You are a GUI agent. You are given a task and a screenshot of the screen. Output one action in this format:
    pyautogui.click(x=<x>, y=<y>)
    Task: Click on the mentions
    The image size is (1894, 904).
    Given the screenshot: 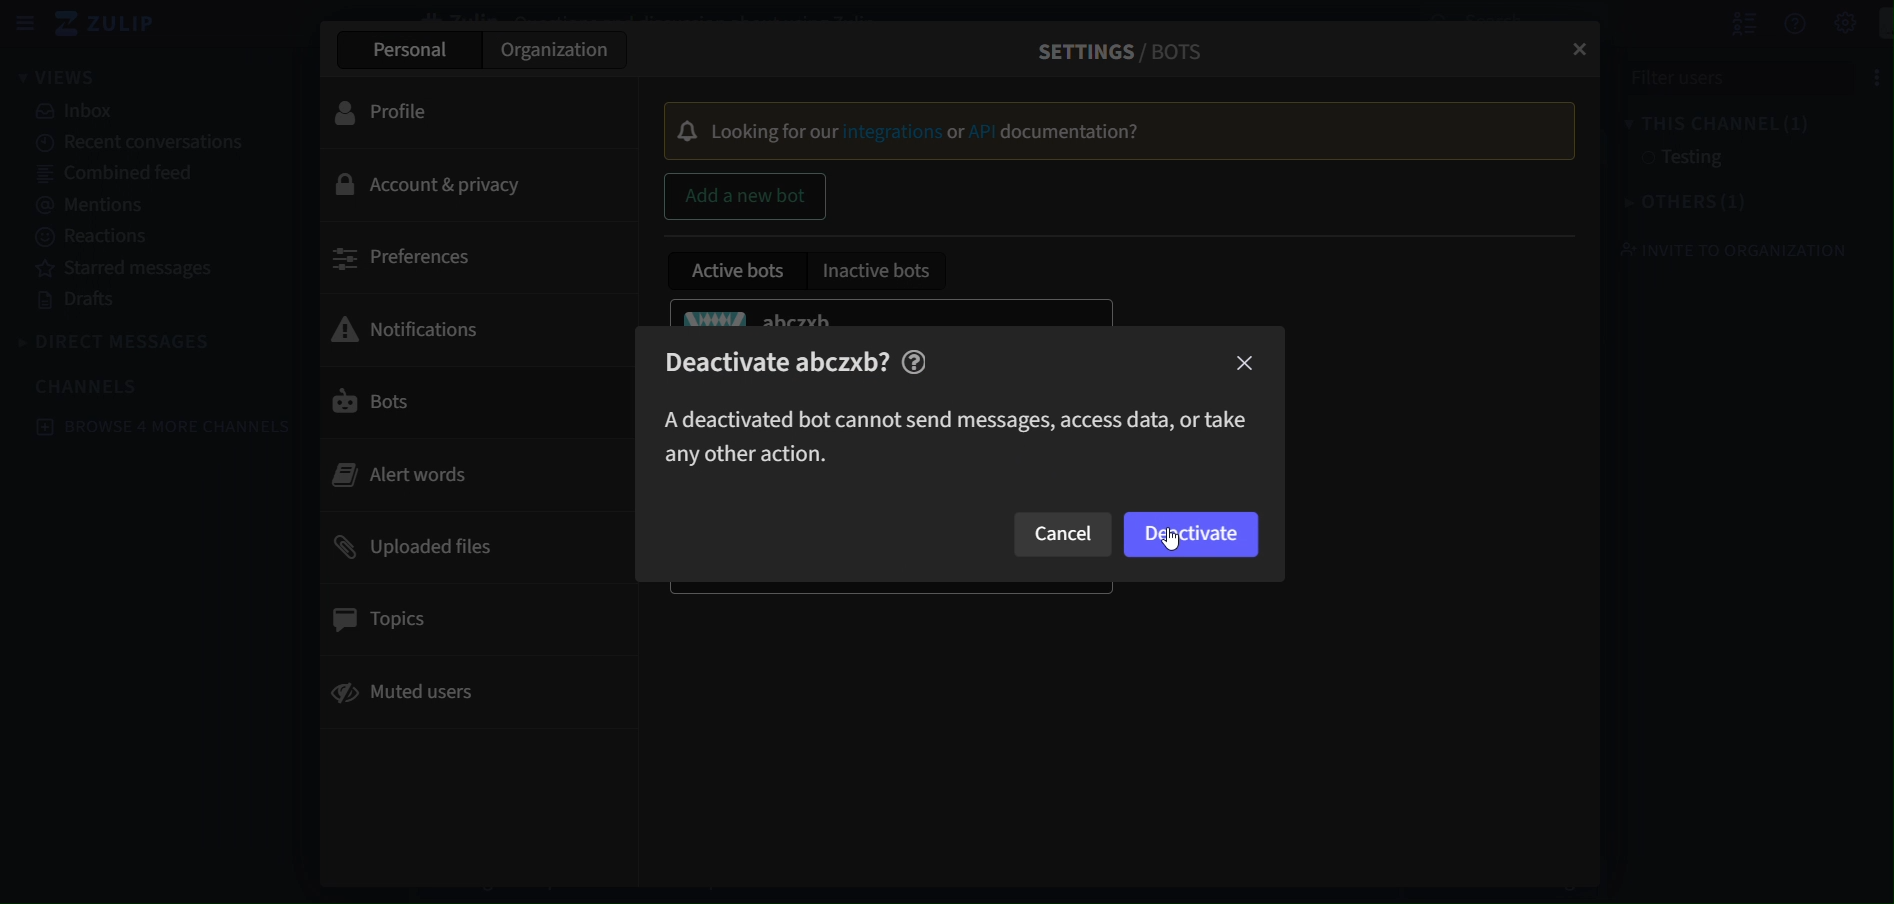 What is the action you would take?
    pyautogui.click(x=88, y=205)
    